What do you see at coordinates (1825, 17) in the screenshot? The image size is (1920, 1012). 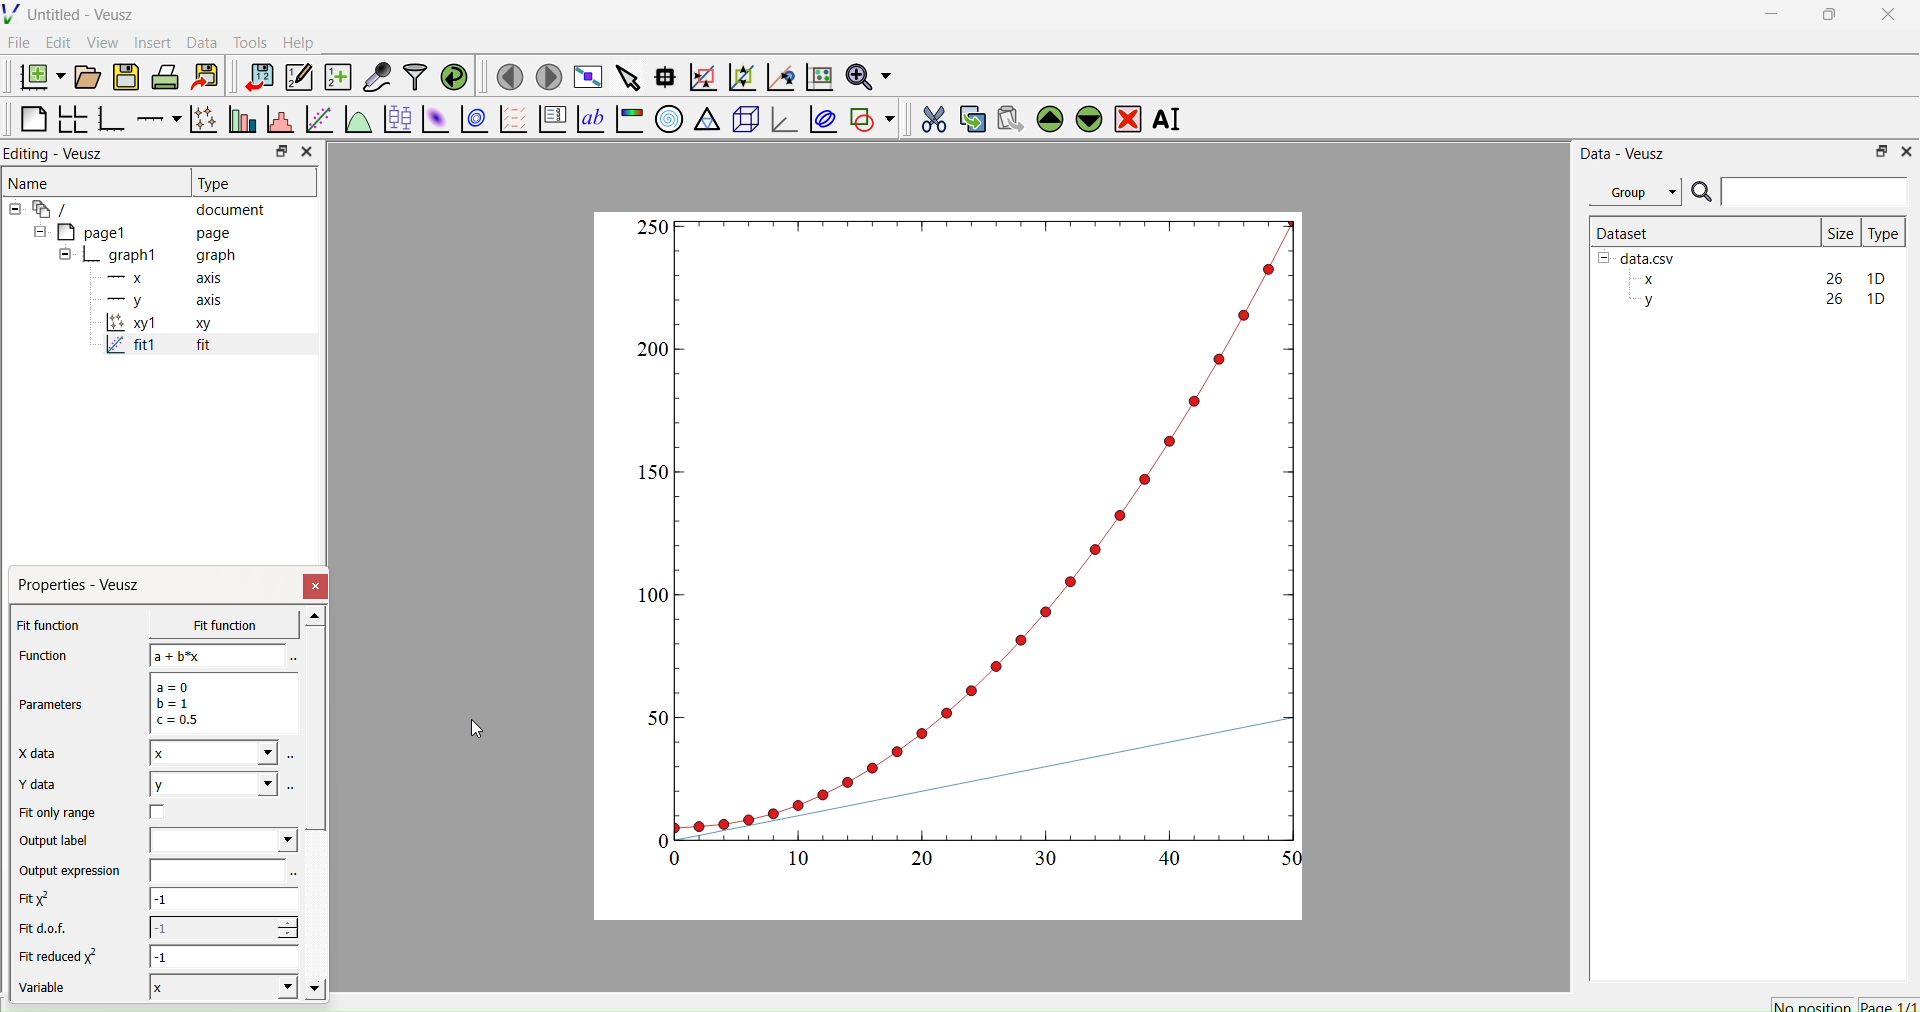 I see `Restore Down` at bounding box center [1825, 17].